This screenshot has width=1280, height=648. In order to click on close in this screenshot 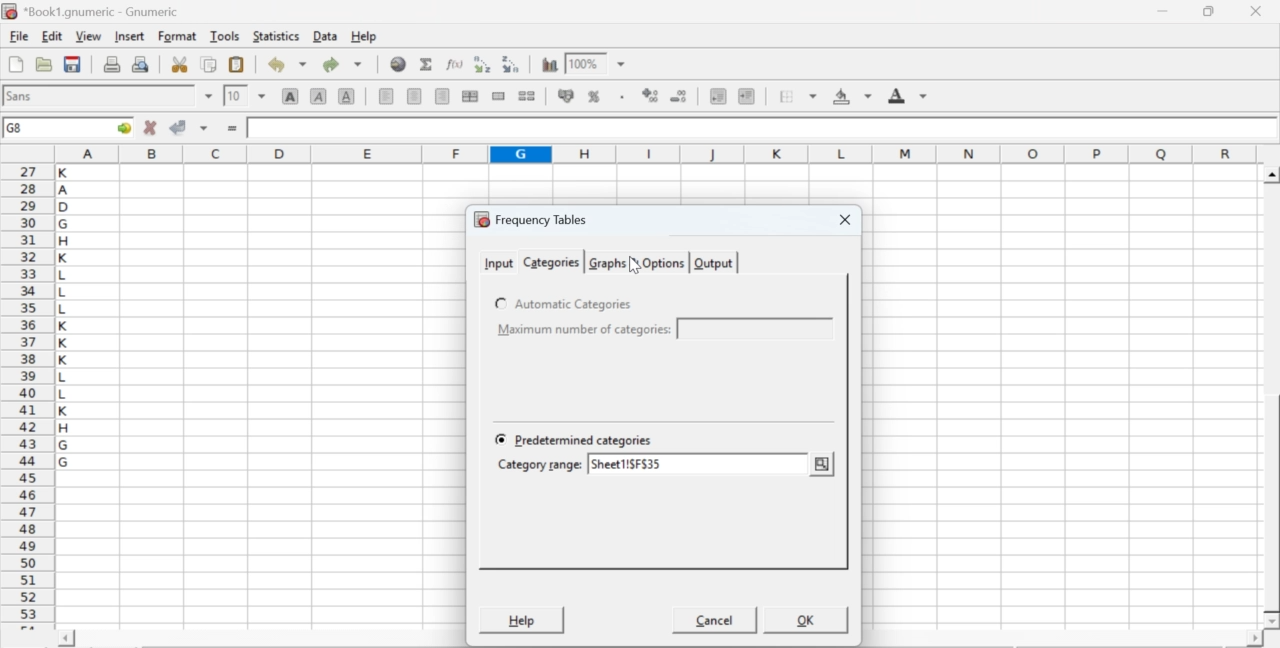, I will do `click(842, 221)`.